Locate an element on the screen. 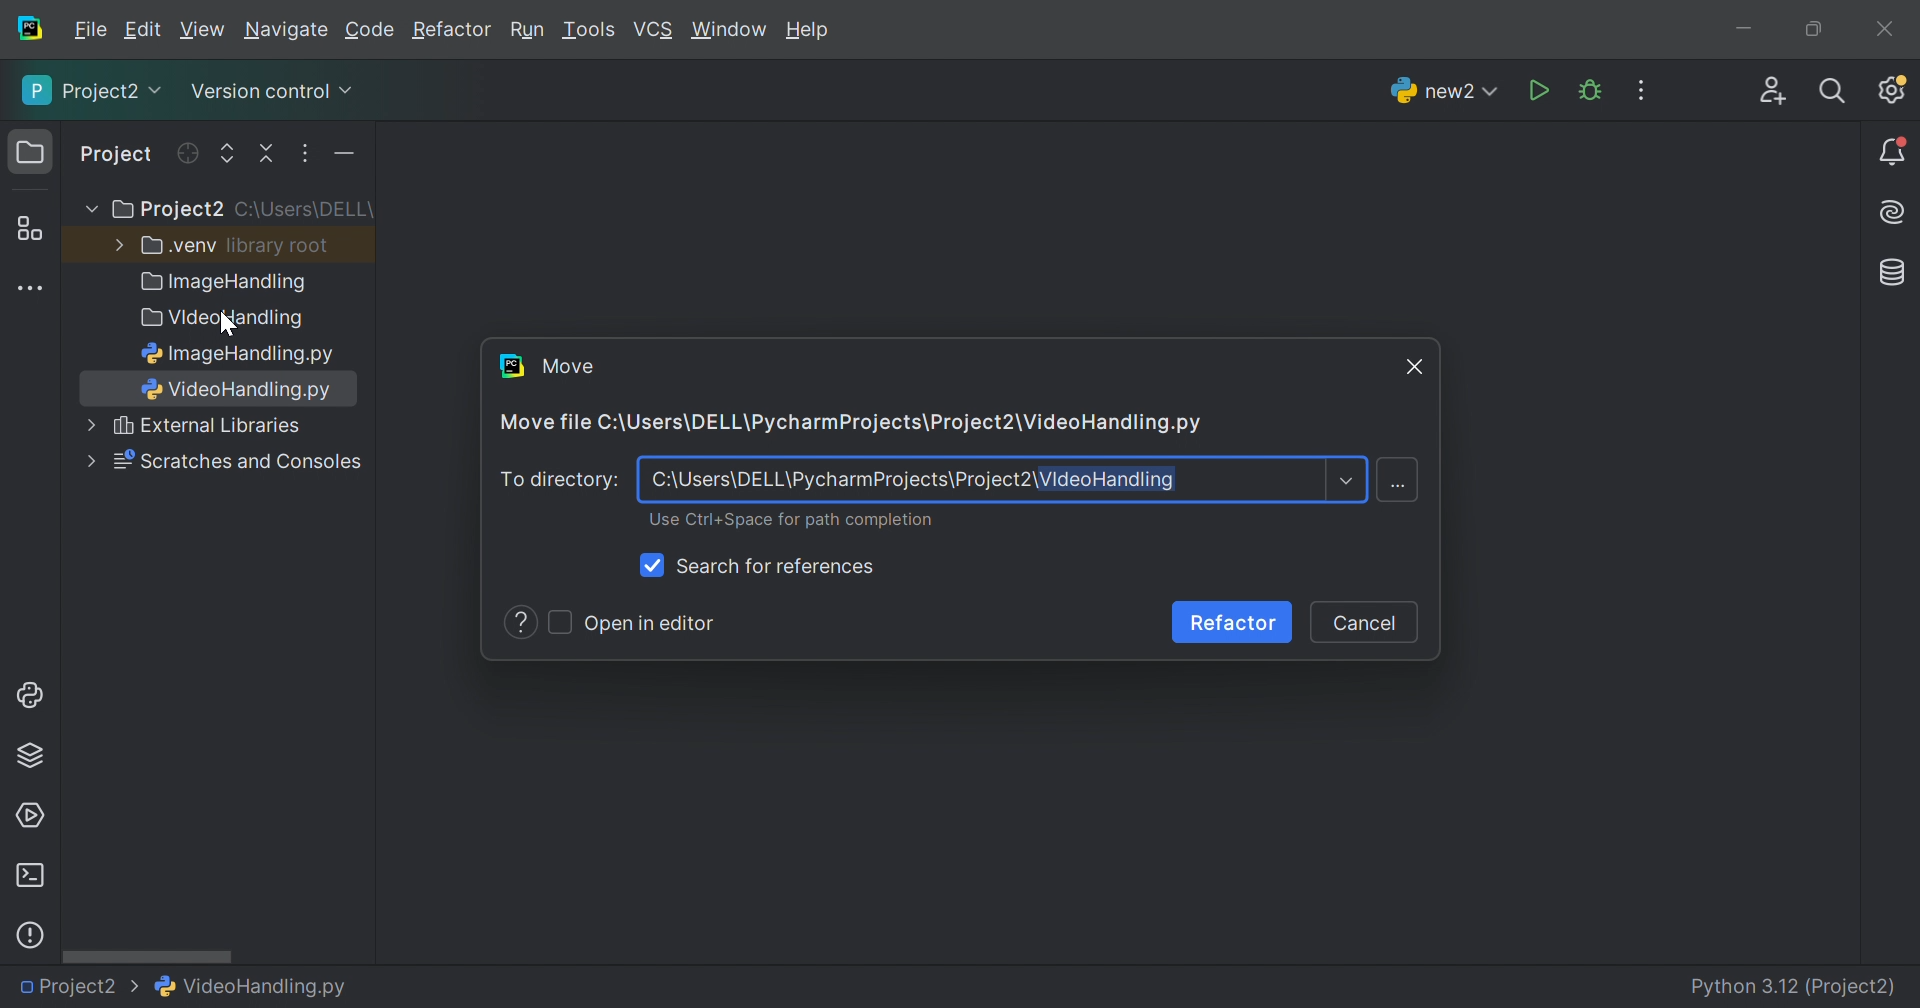  Terminal is located at coordinates (29, 876).